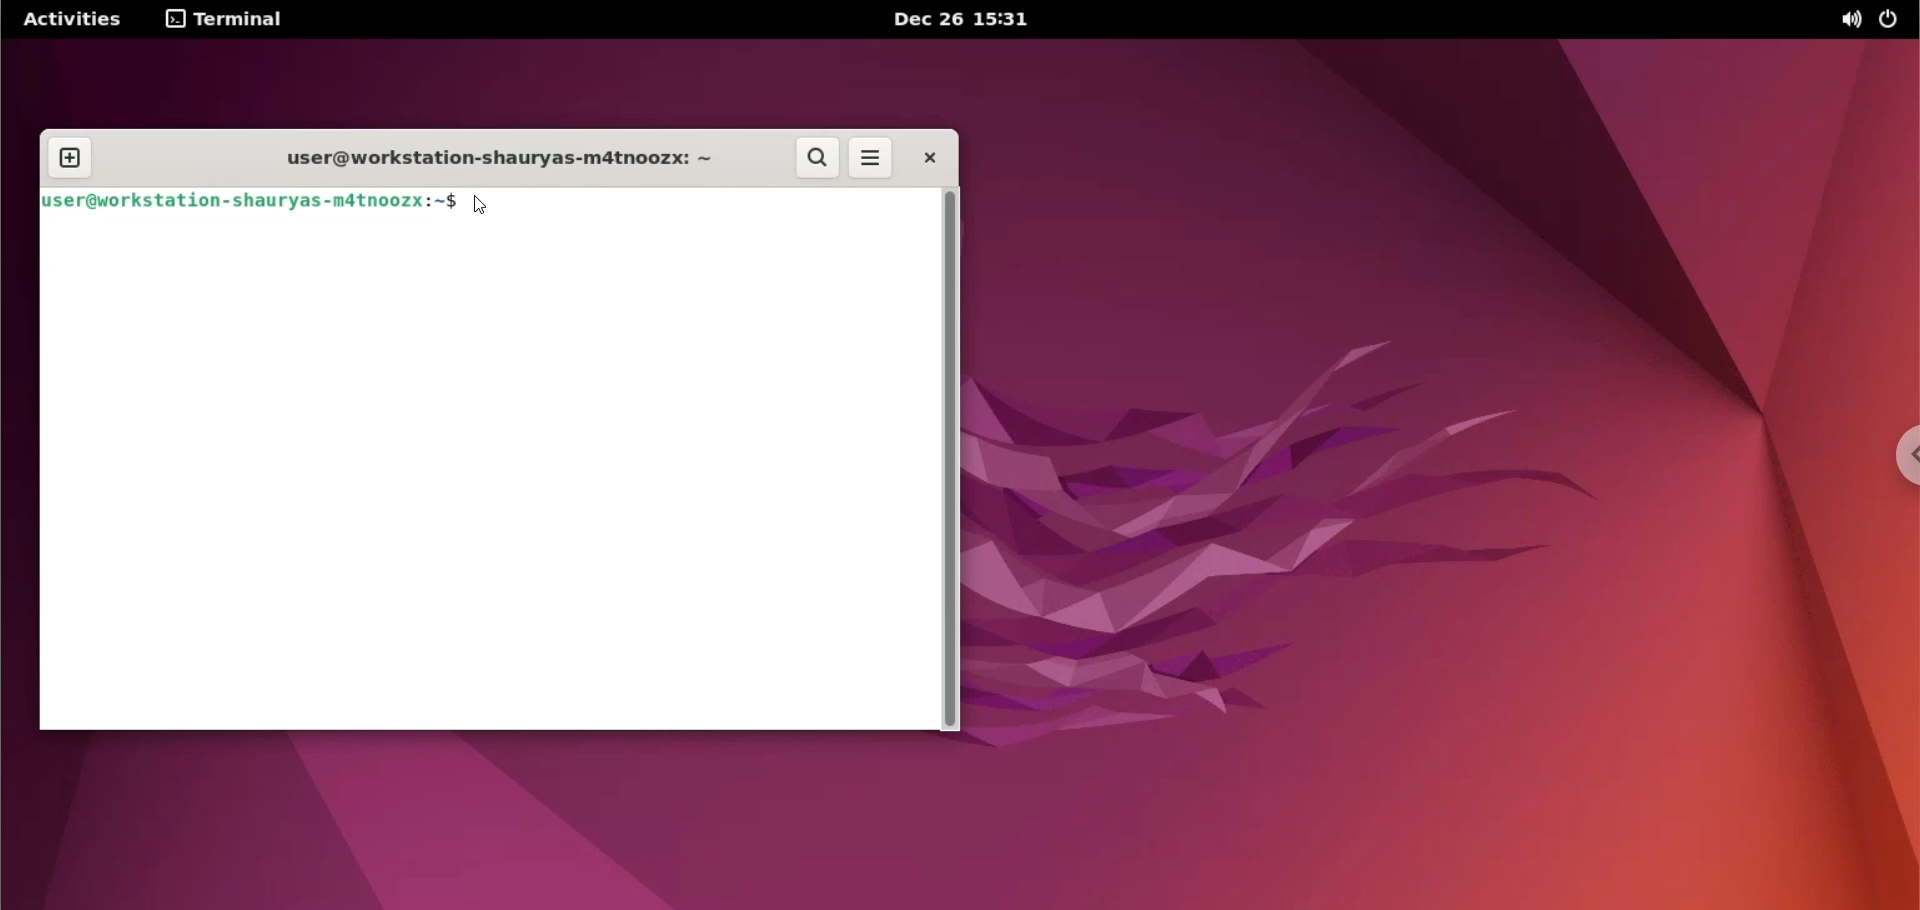  I want to click on scrollbar navigation, so click(949, 458).